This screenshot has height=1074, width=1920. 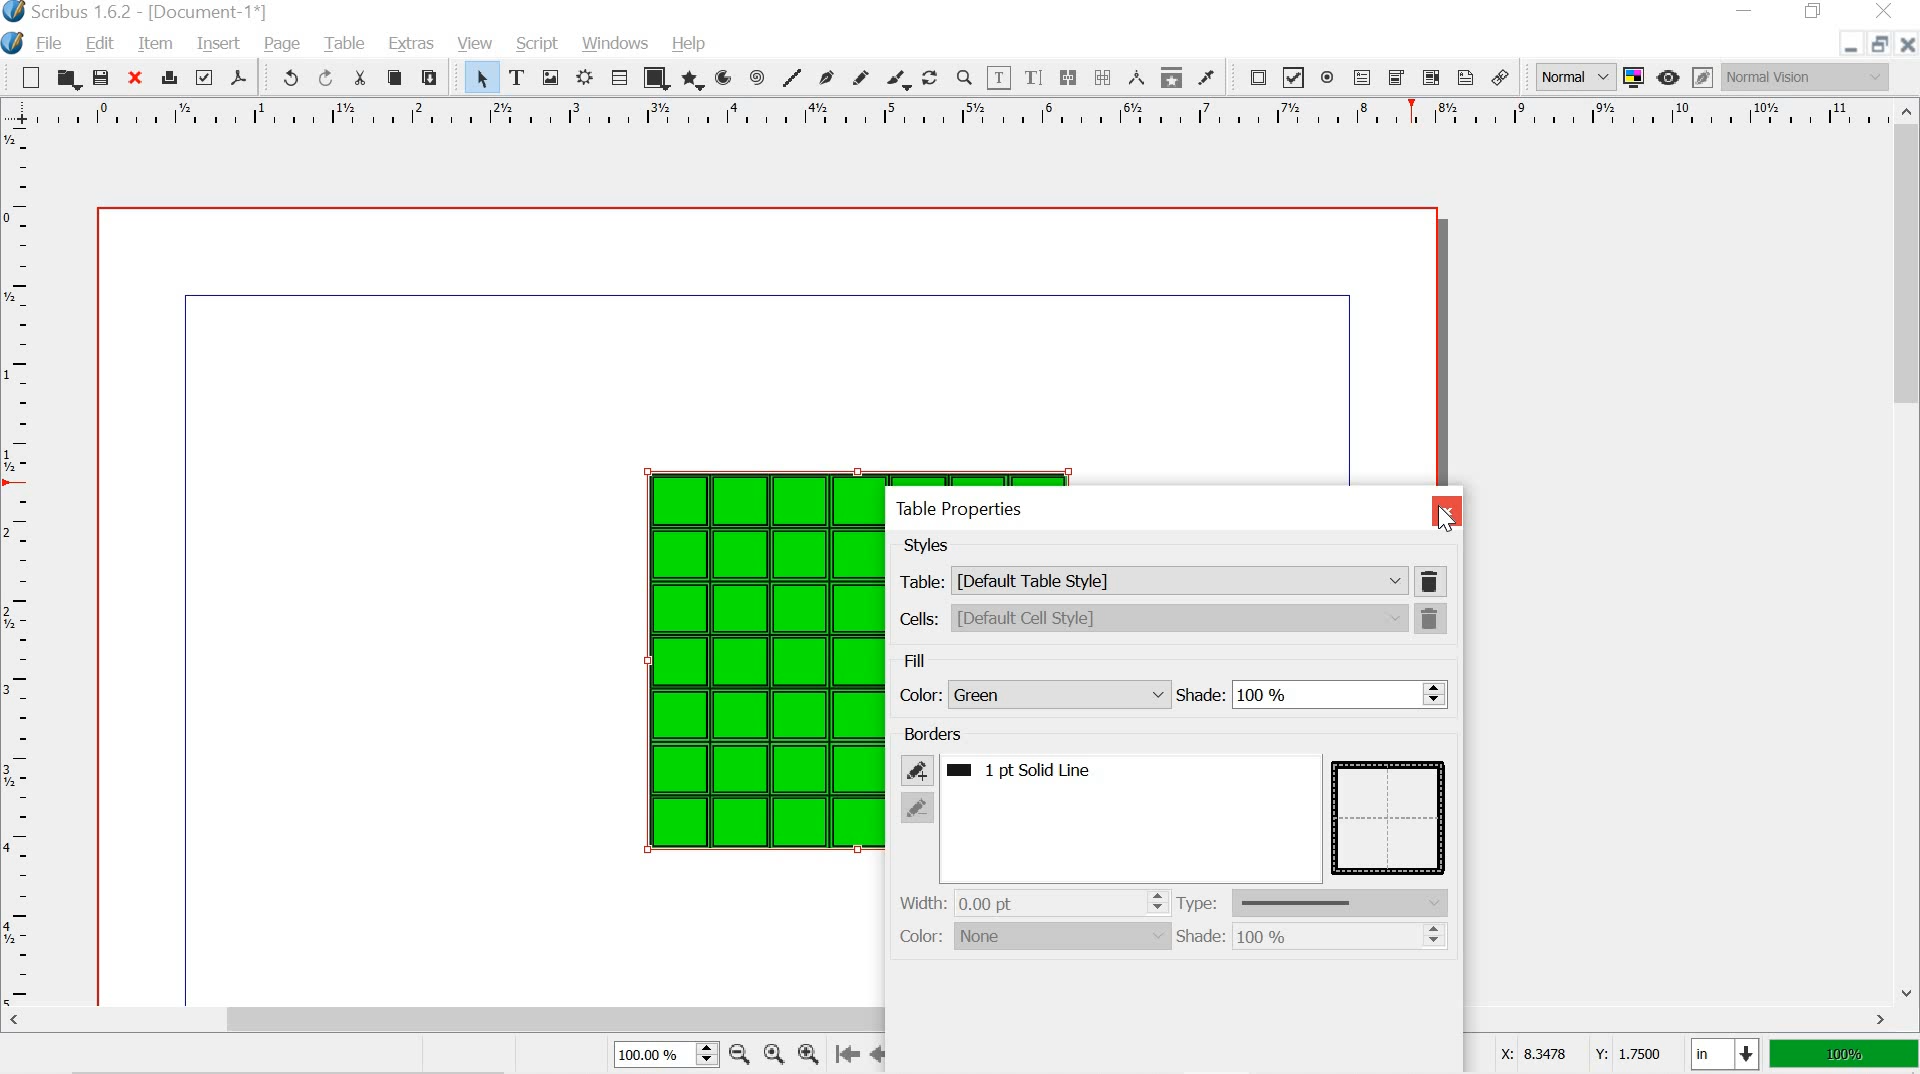 I want to click on paste, so click(x=436, y=80).